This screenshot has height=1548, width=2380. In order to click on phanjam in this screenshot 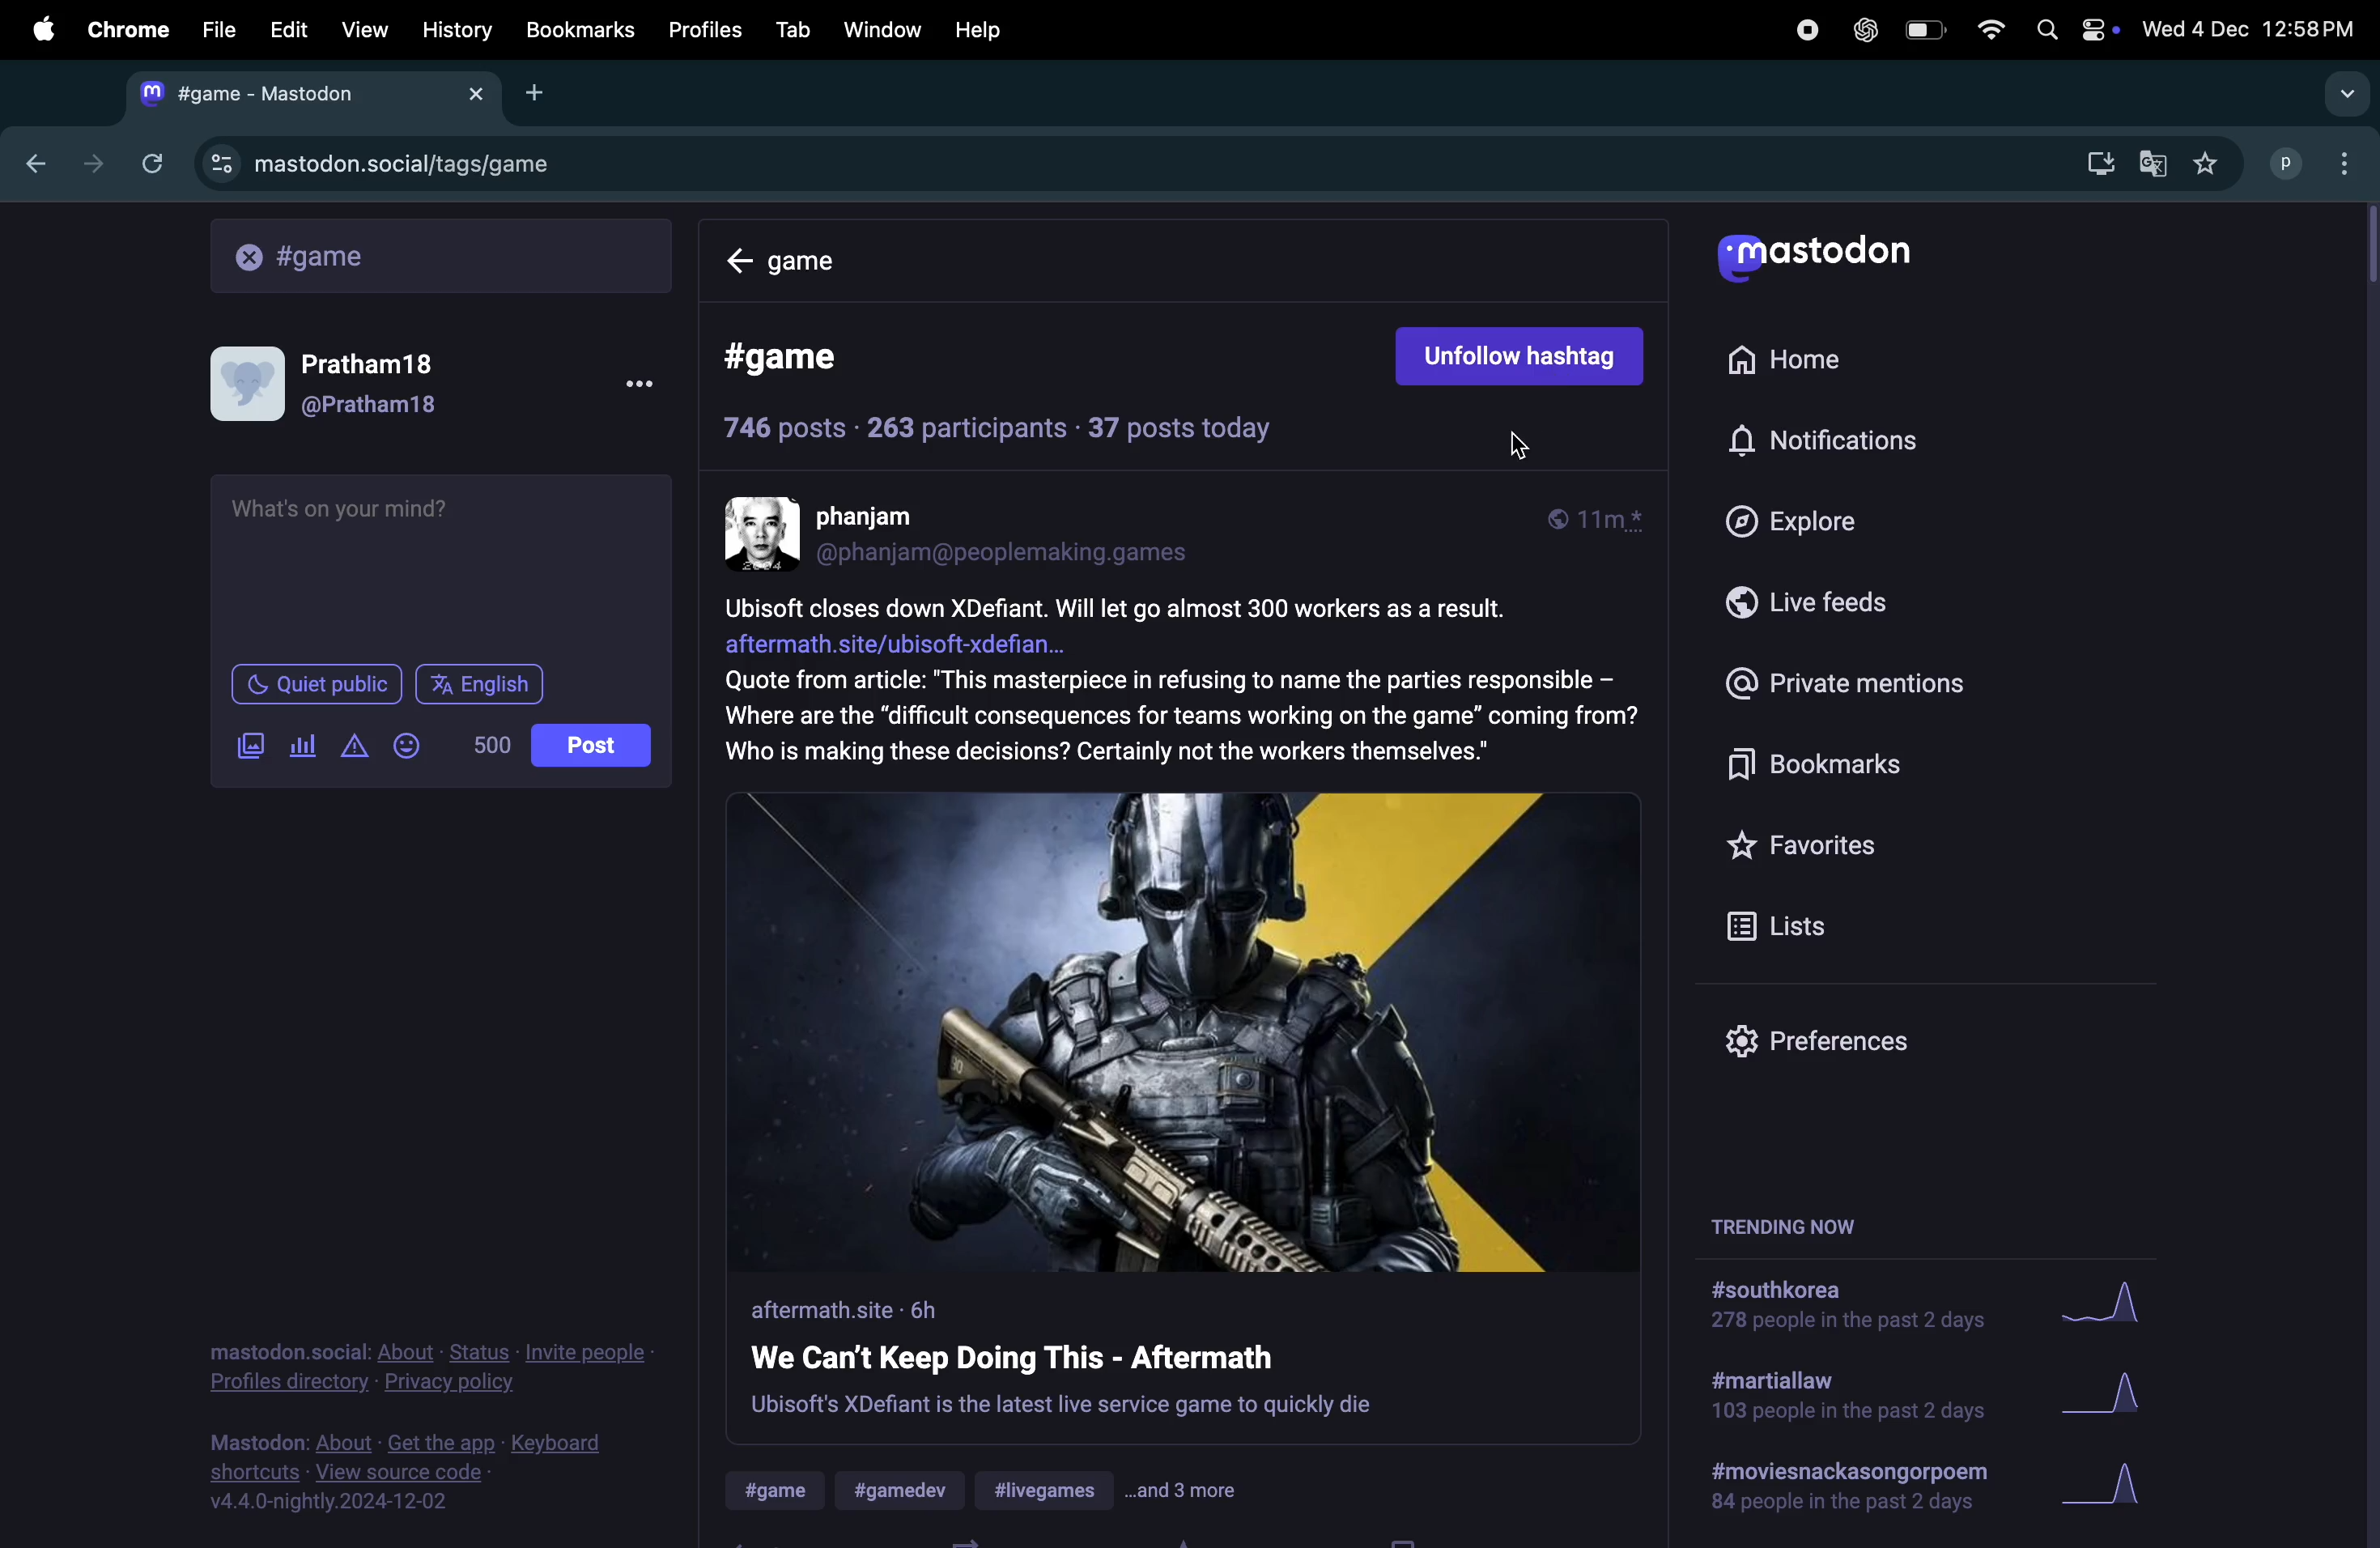, I will do `click(886, 517)`.